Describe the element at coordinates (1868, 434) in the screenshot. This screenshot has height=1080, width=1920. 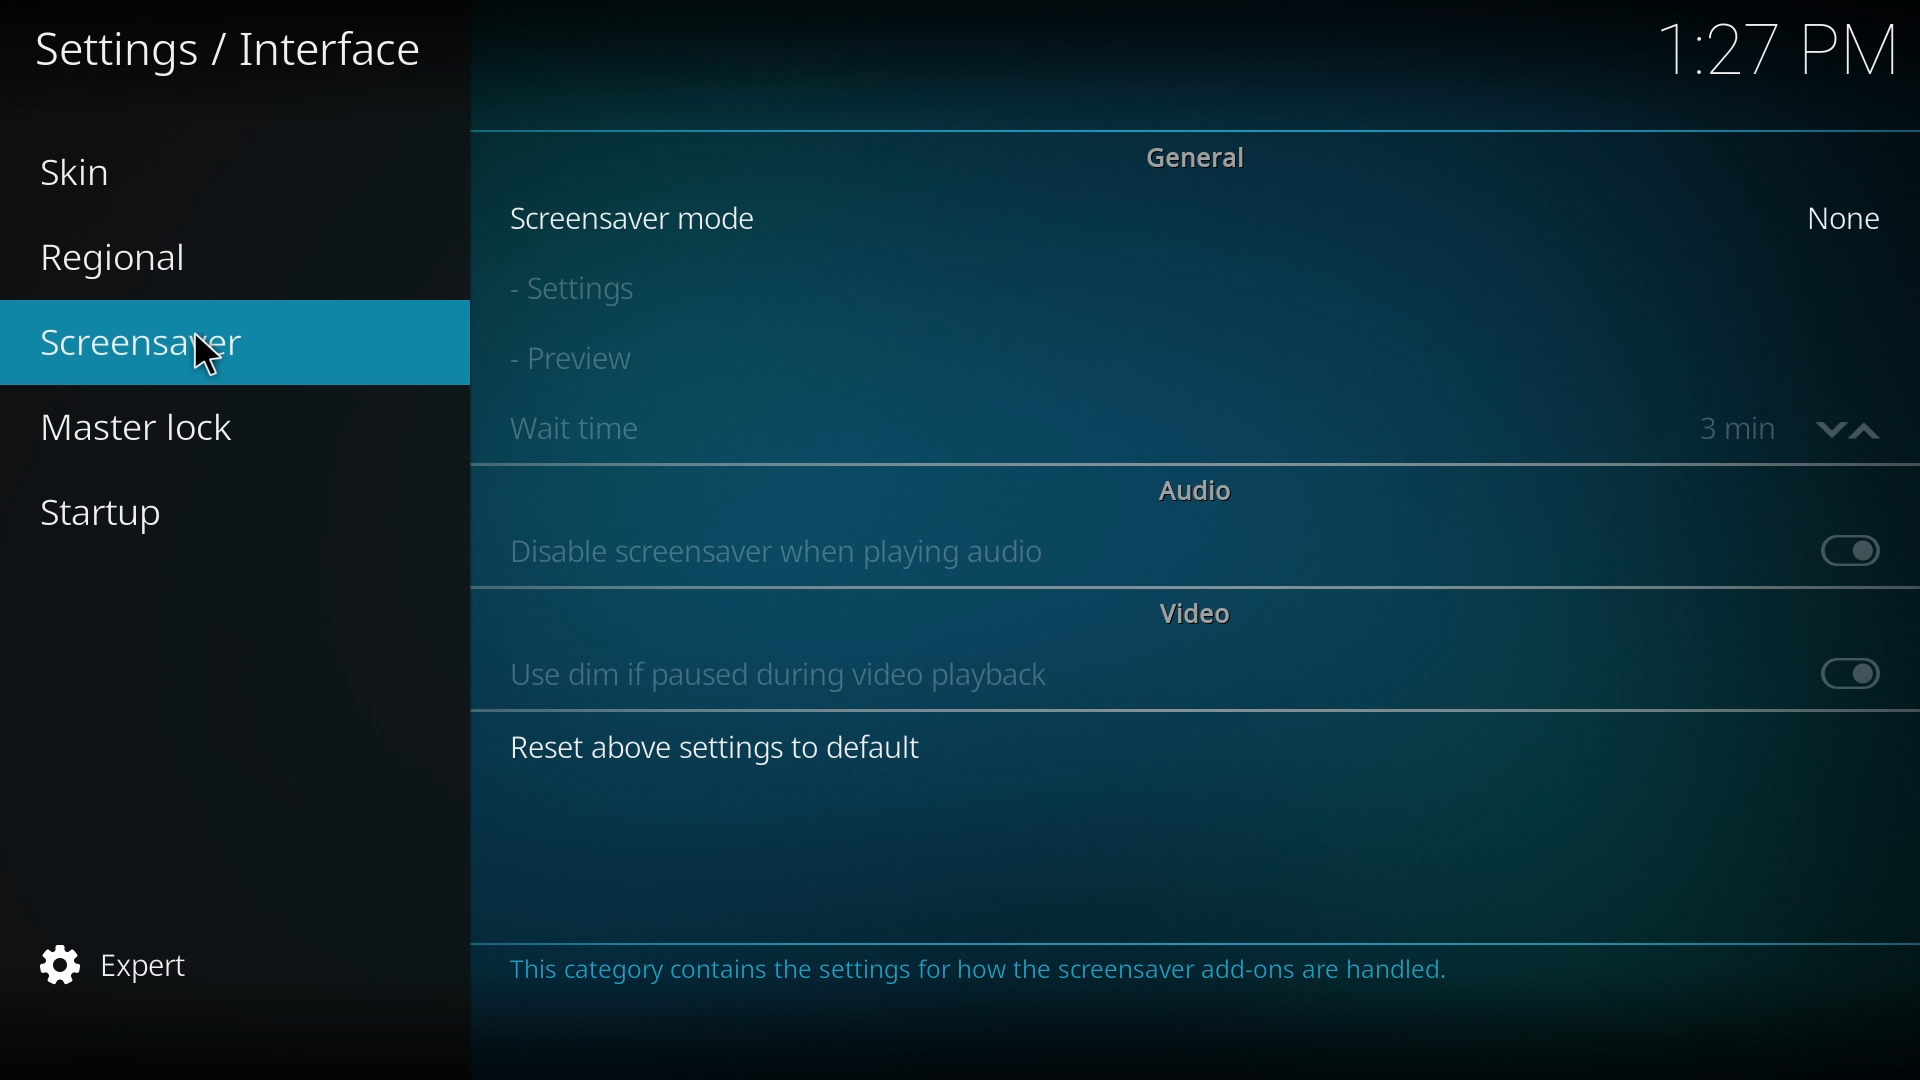
I see `increase time` at that location.